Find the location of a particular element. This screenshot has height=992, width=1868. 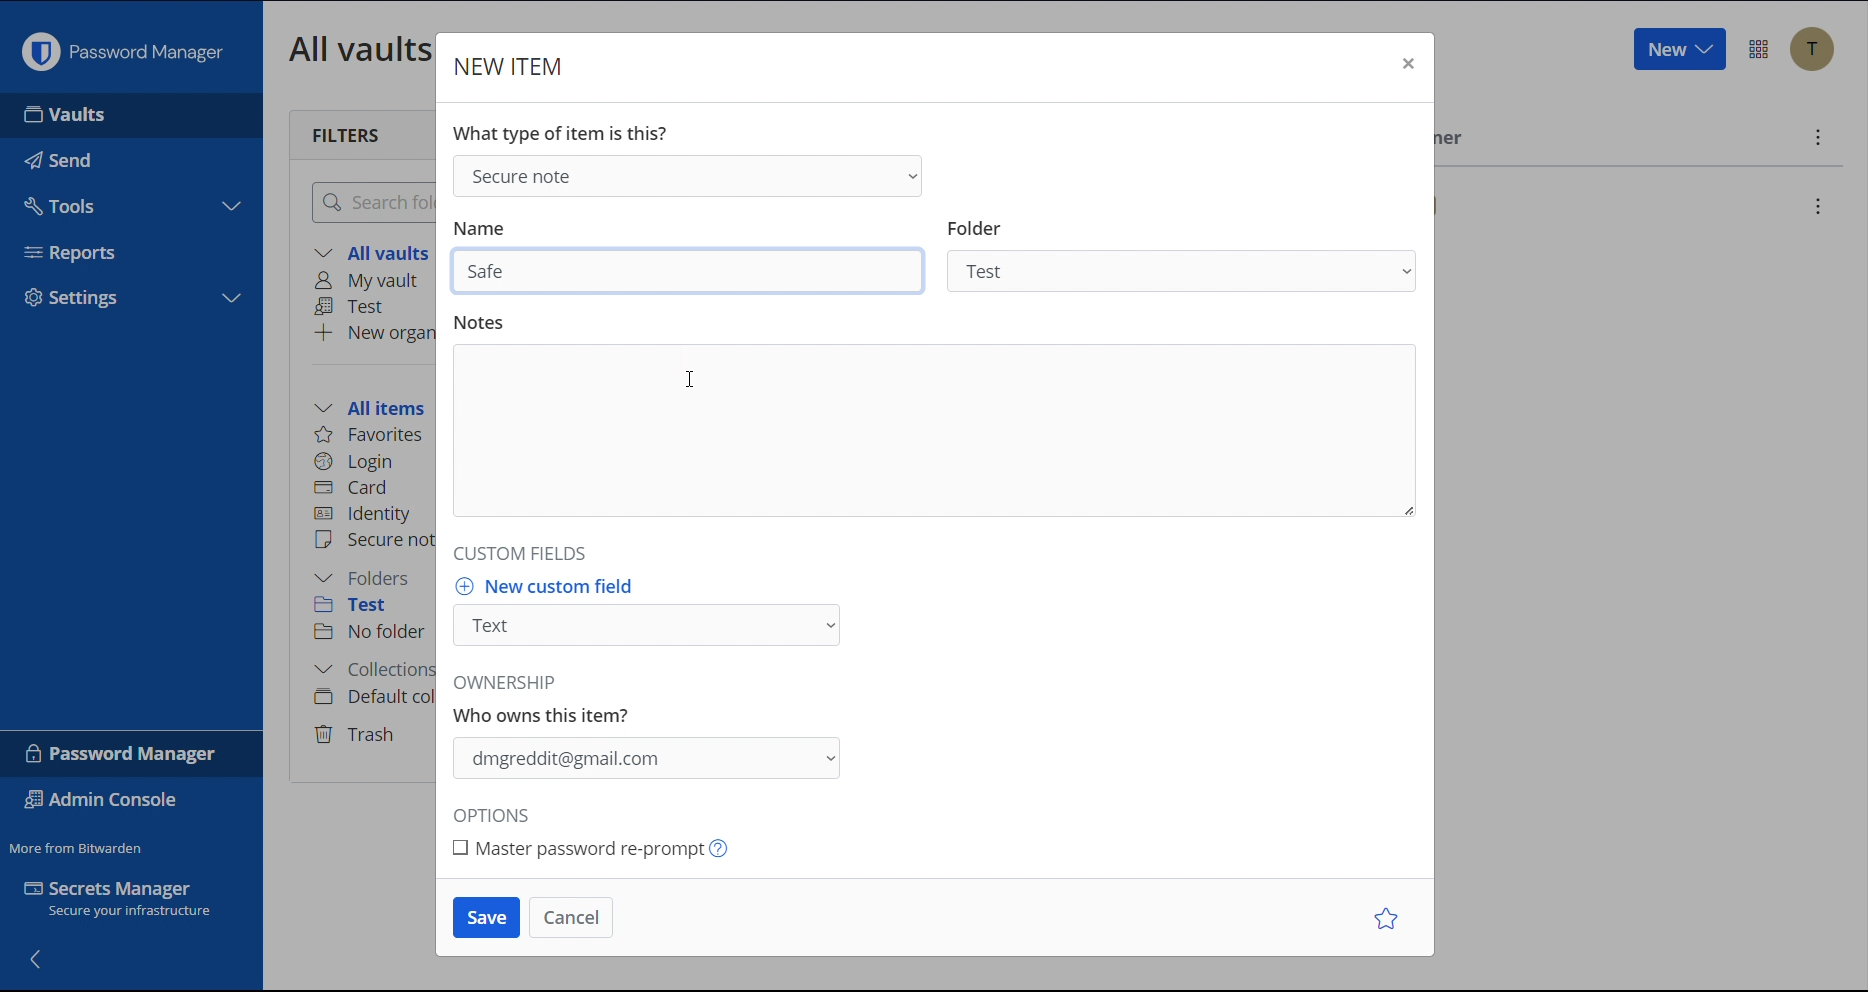

Login is located at coordinates (354, 459).